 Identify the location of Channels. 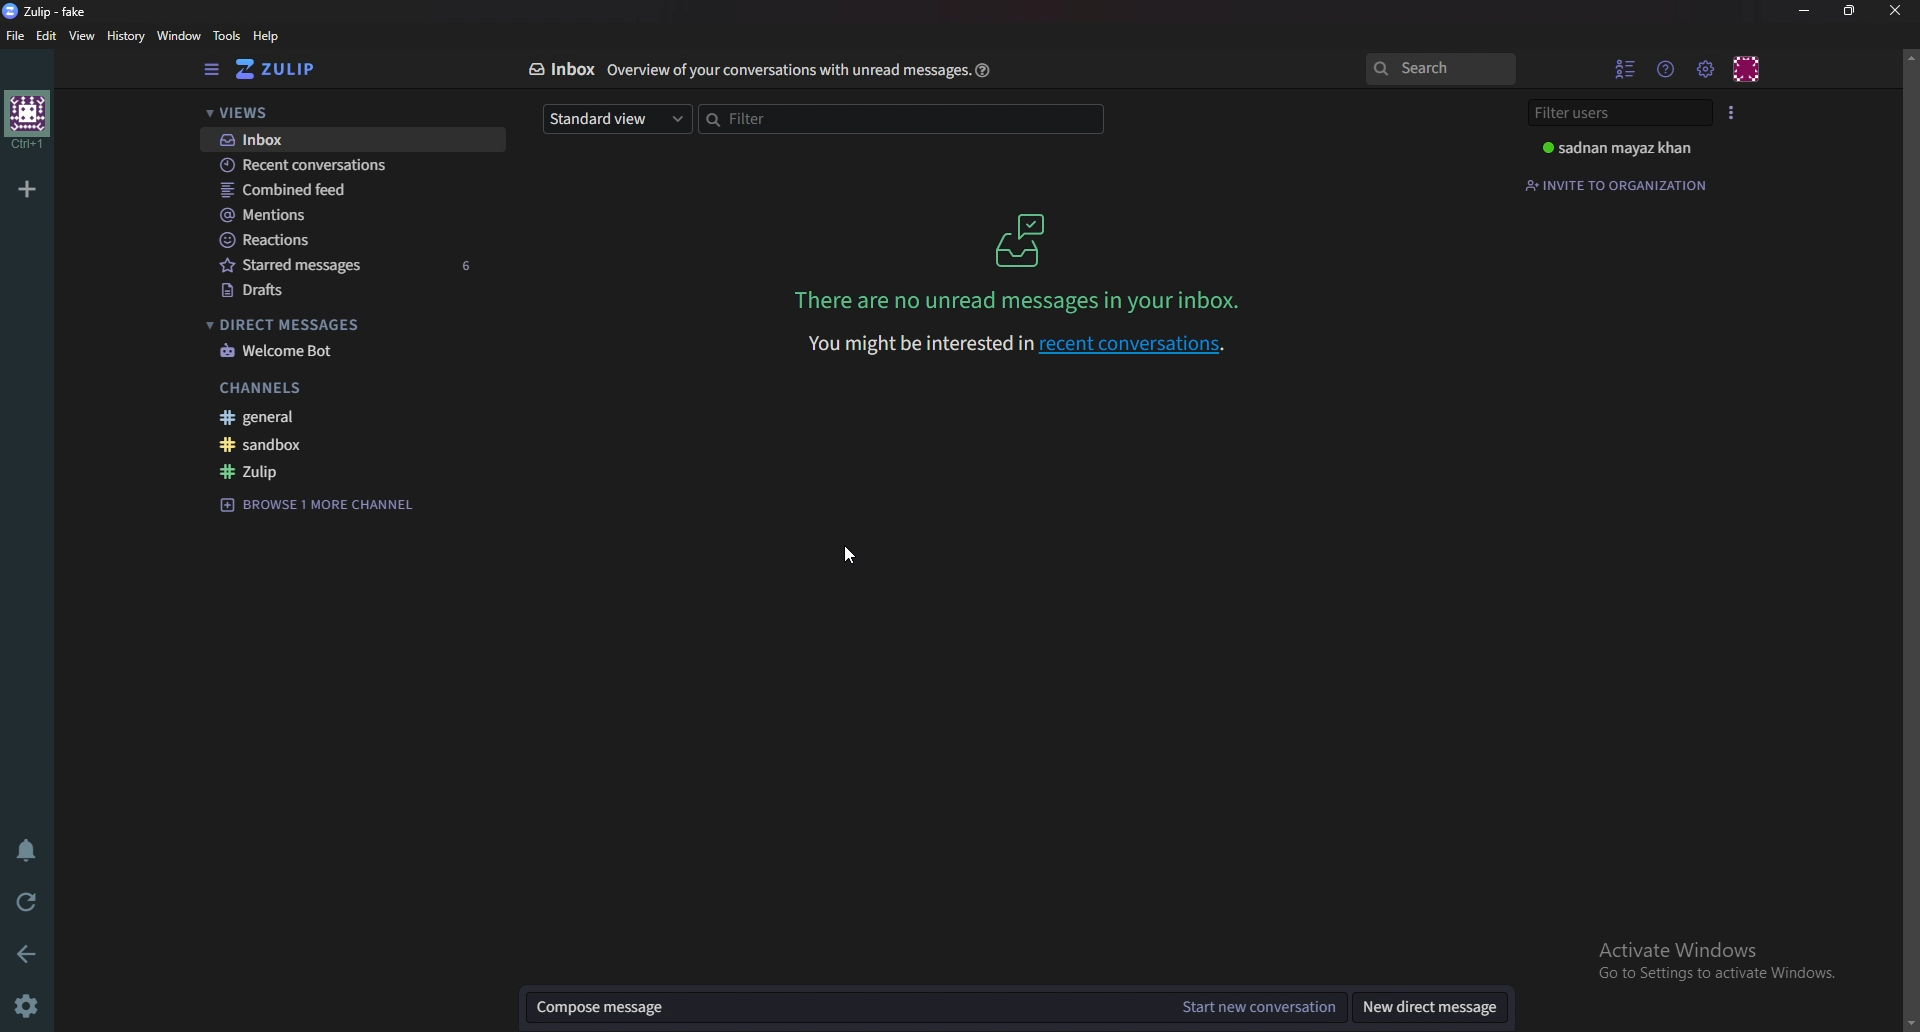
(355, 386).